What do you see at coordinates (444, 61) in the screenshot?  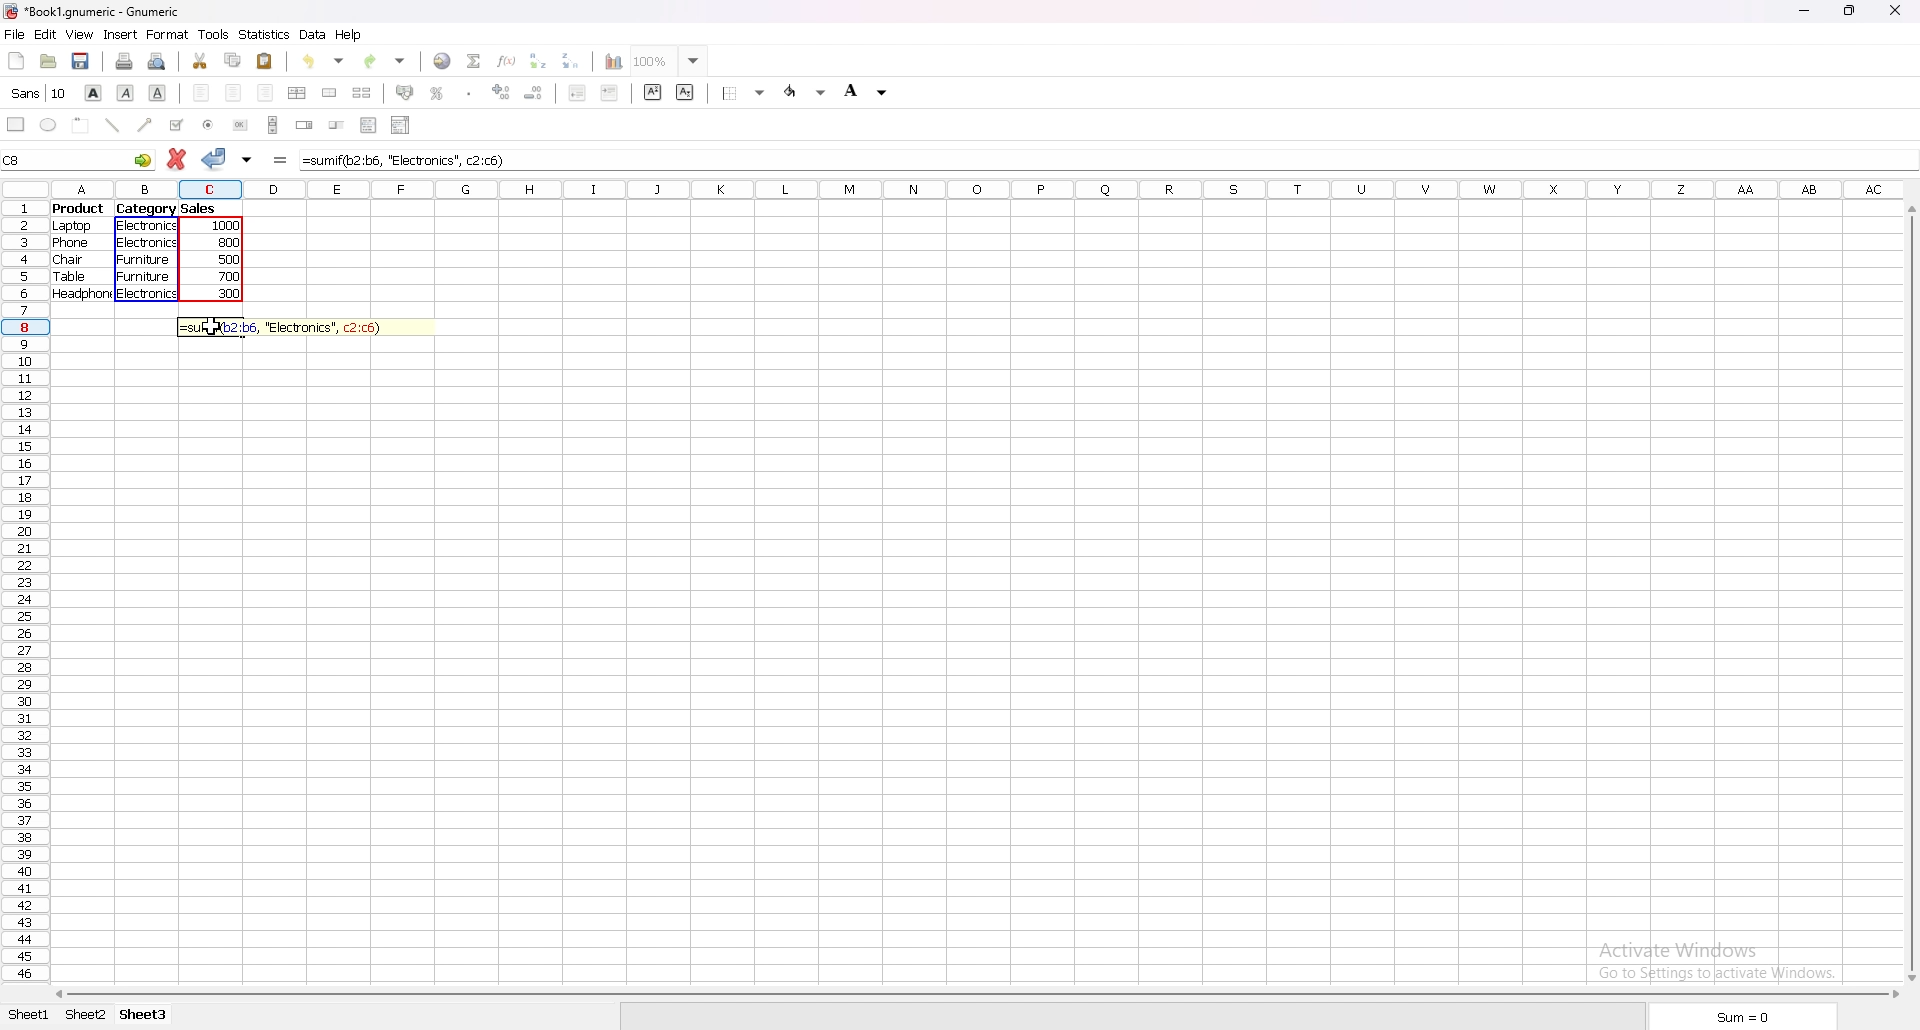 I see `hyperlink` at bounding box center [444, 61].